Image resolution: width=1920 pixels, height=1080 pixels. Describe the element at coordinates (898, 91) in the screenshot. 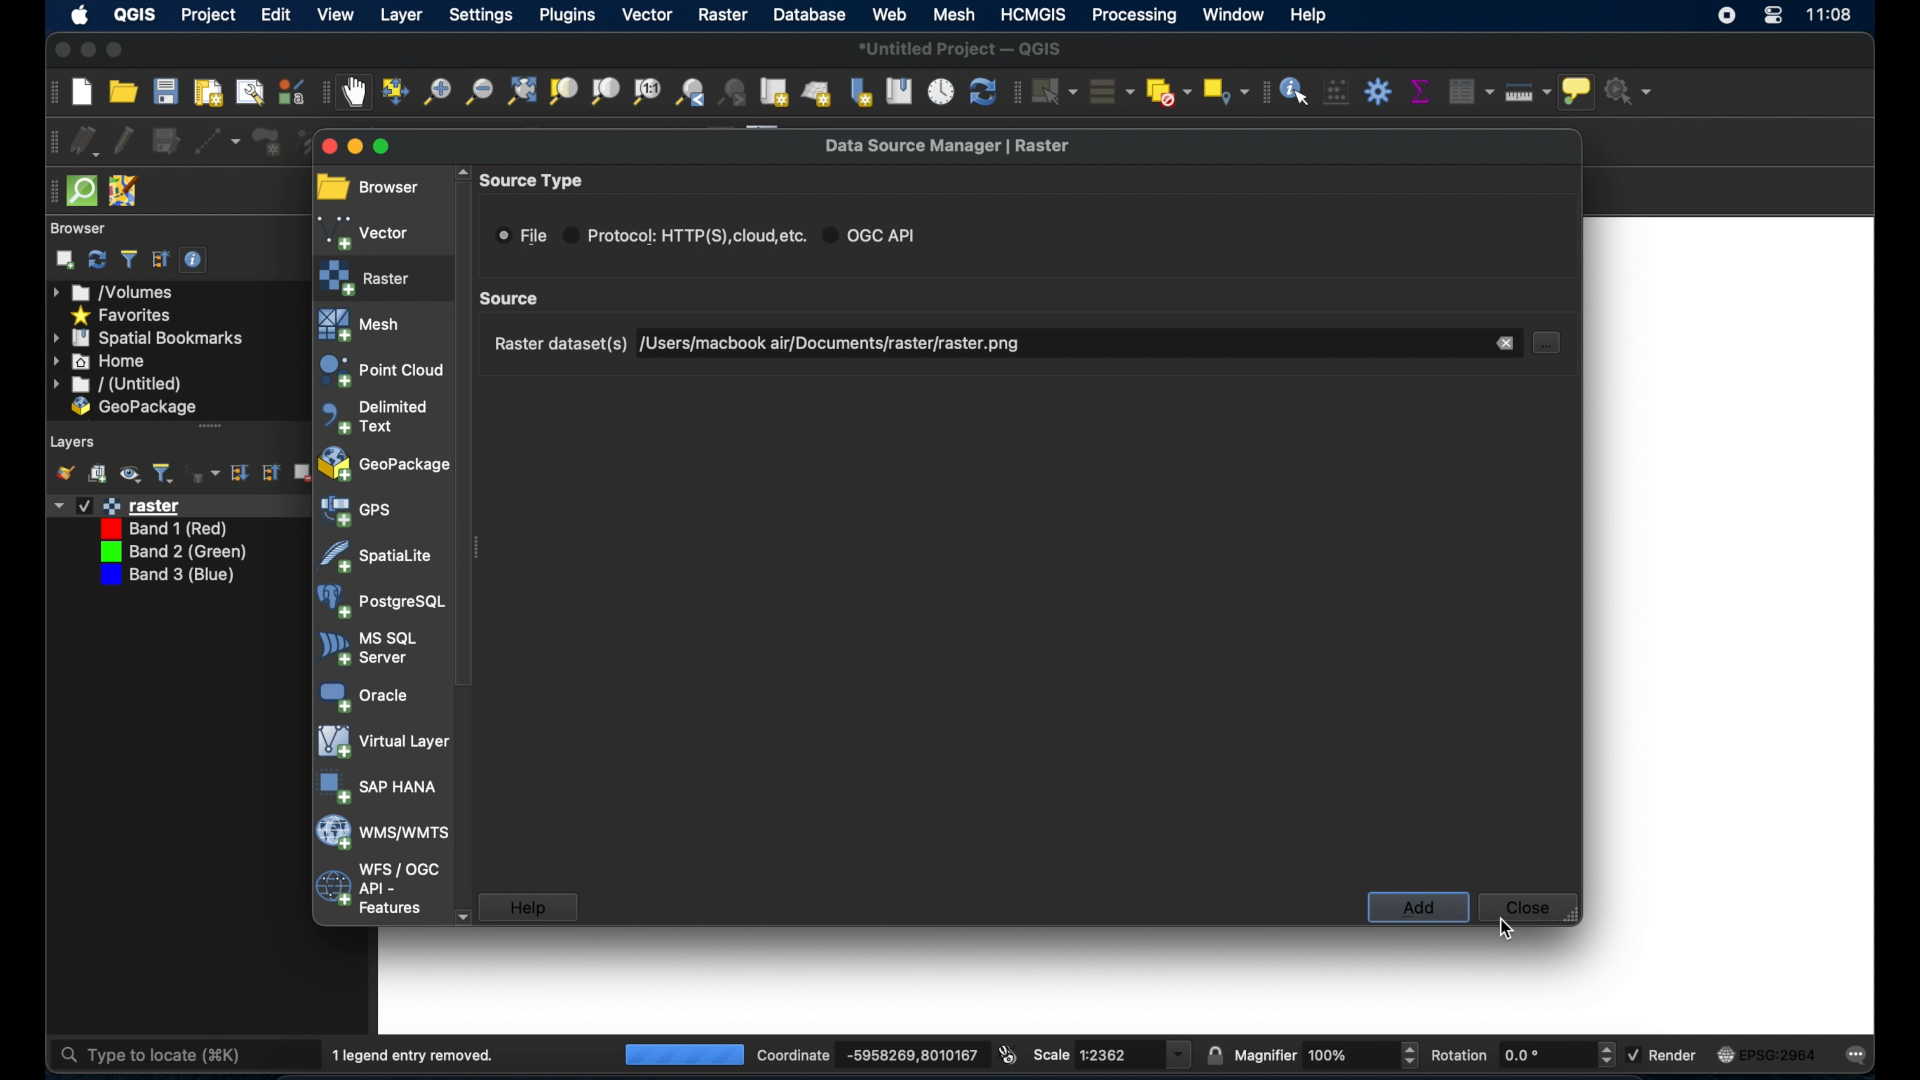

I see `show spatial bookmarks` at that location.